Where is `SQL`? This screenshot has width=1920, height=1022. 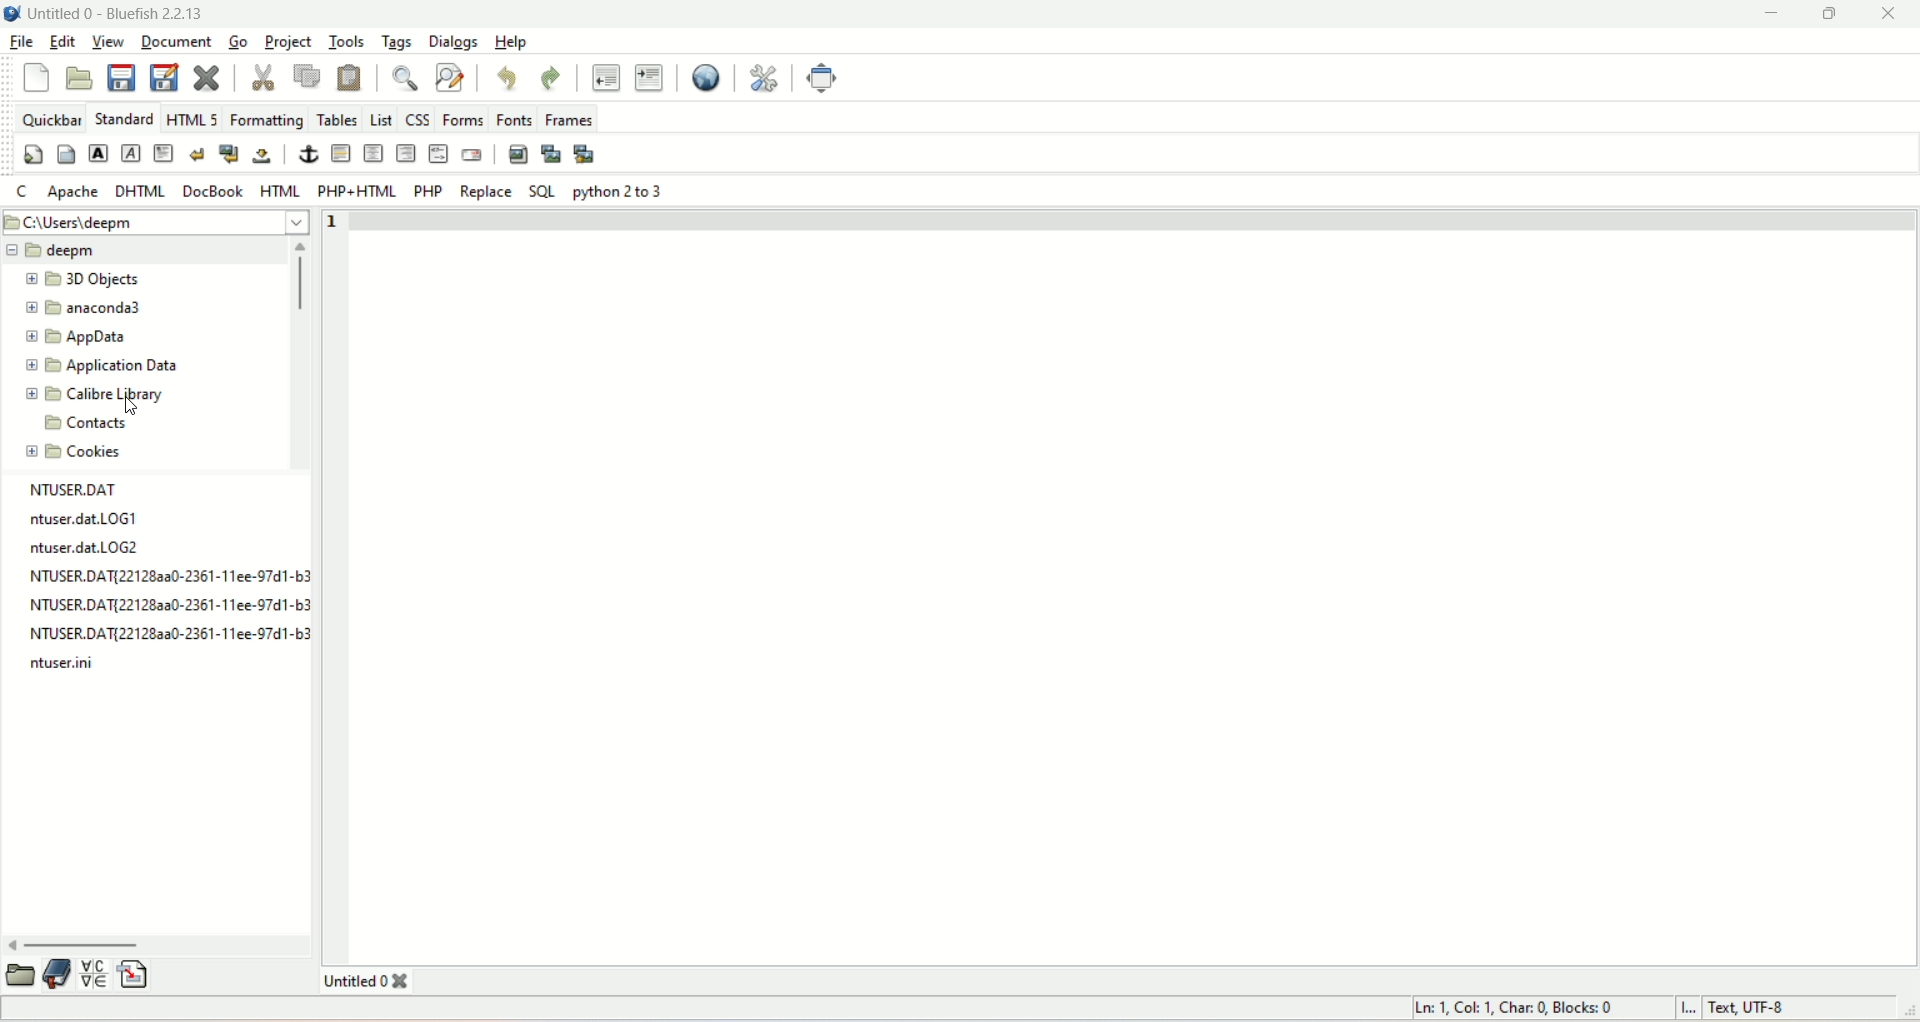
SQL is located at coordinates (538, 191).